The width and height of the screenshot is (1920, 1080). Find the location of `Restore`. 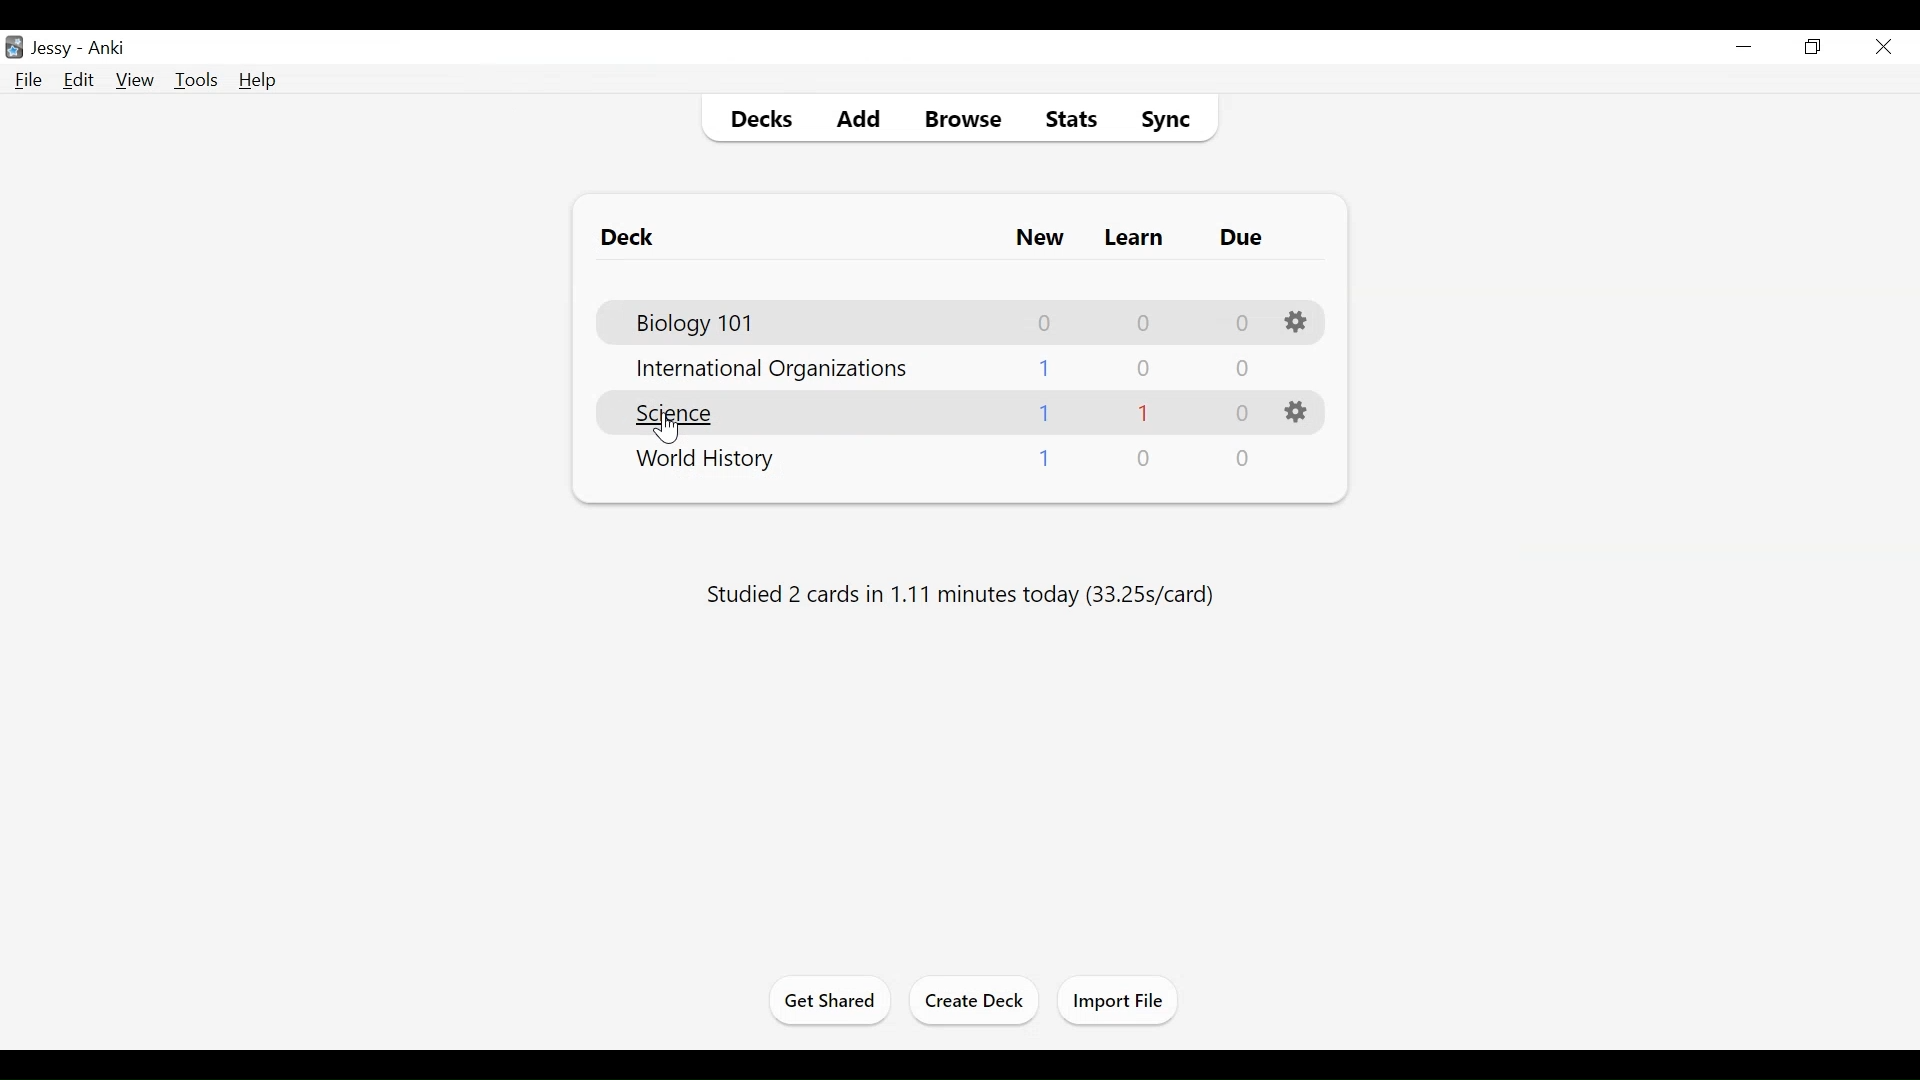

Restore is located at coordinates (1811, 48).